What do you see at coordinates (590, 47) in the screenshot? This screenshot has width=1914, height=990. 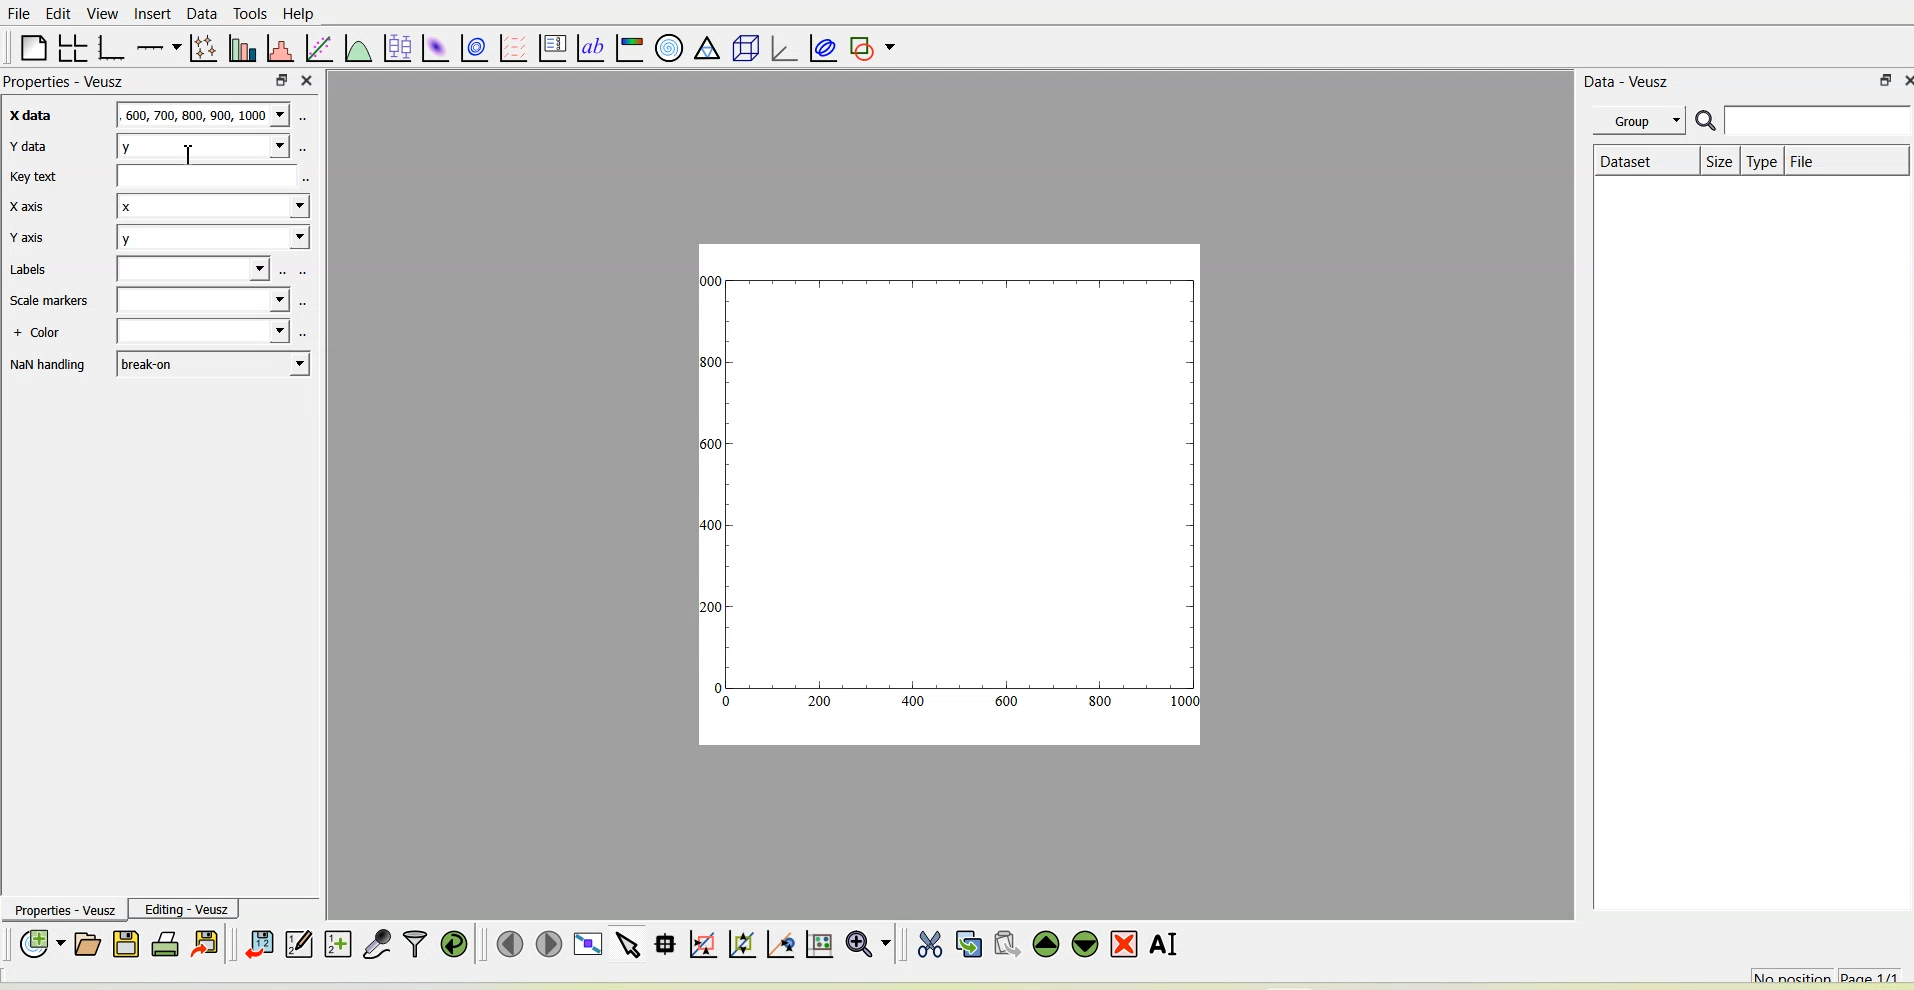 I see `text label` at bounding box center [590, 47].